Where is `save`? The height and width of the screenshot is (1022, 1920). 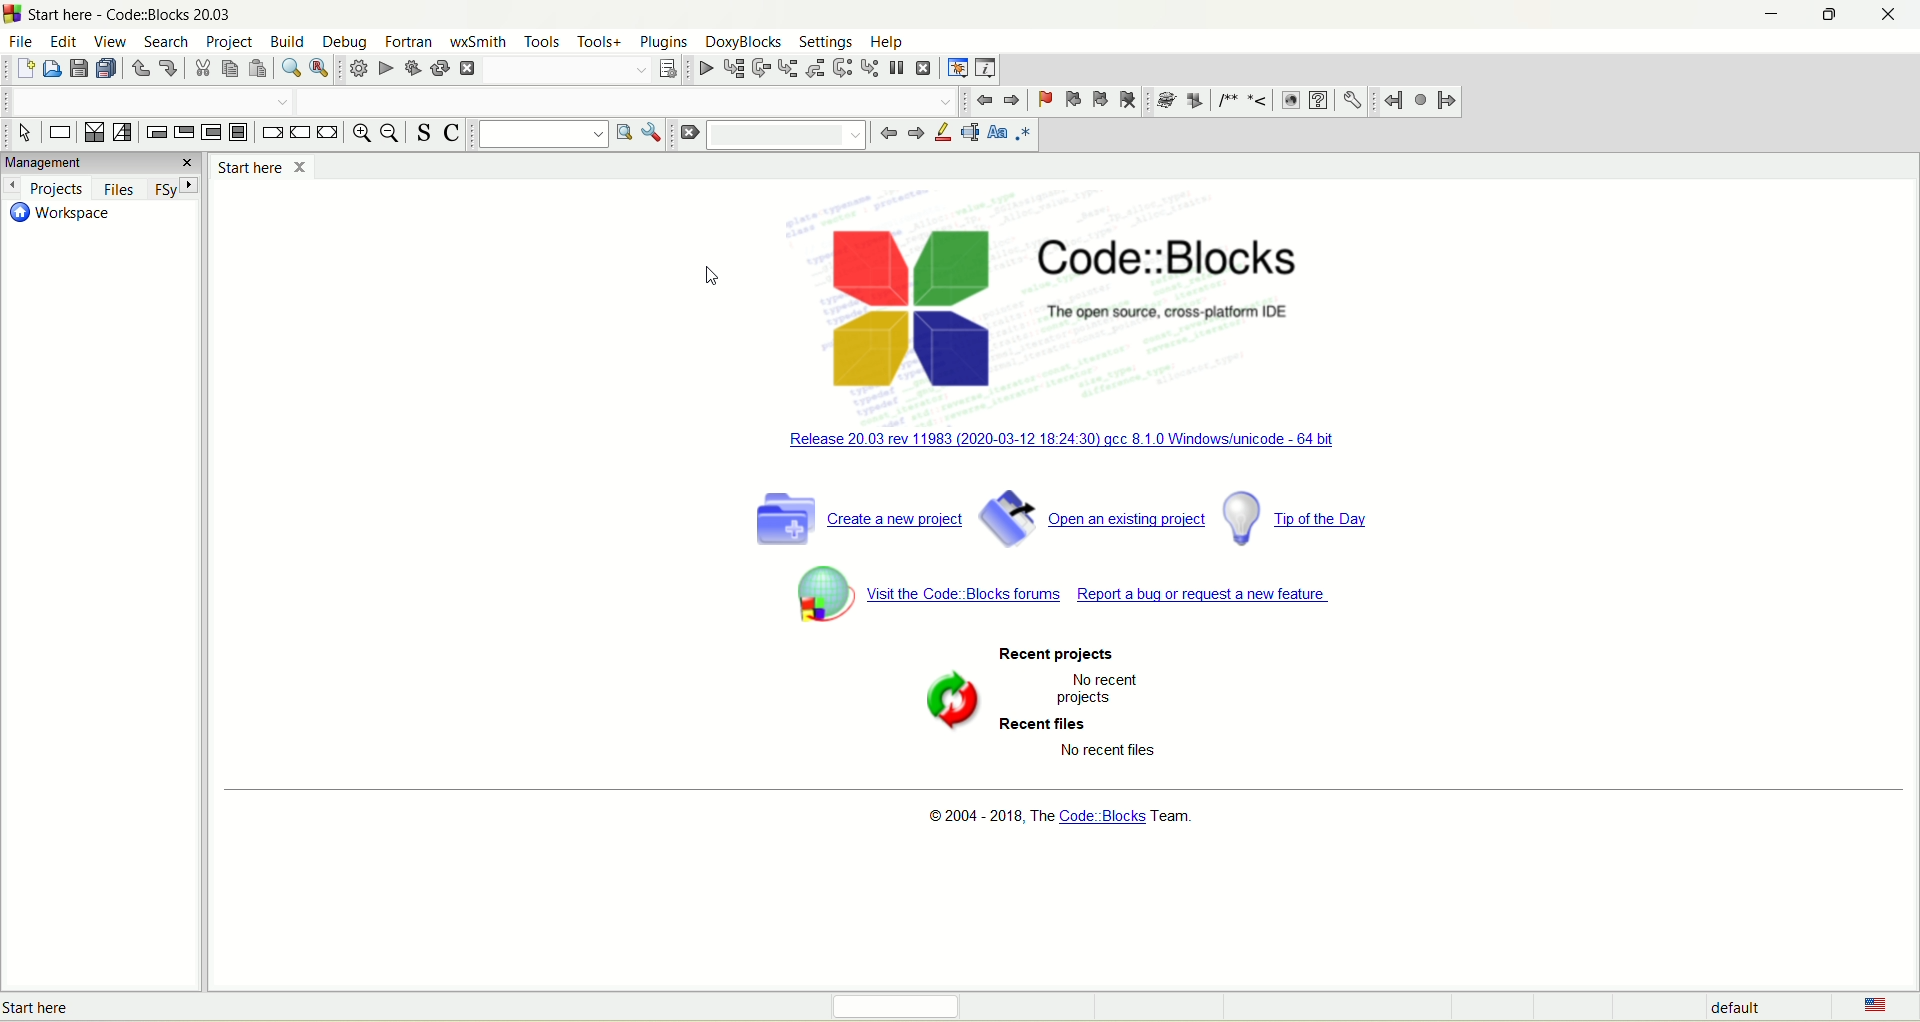
save is located at coordinates (80, 68).